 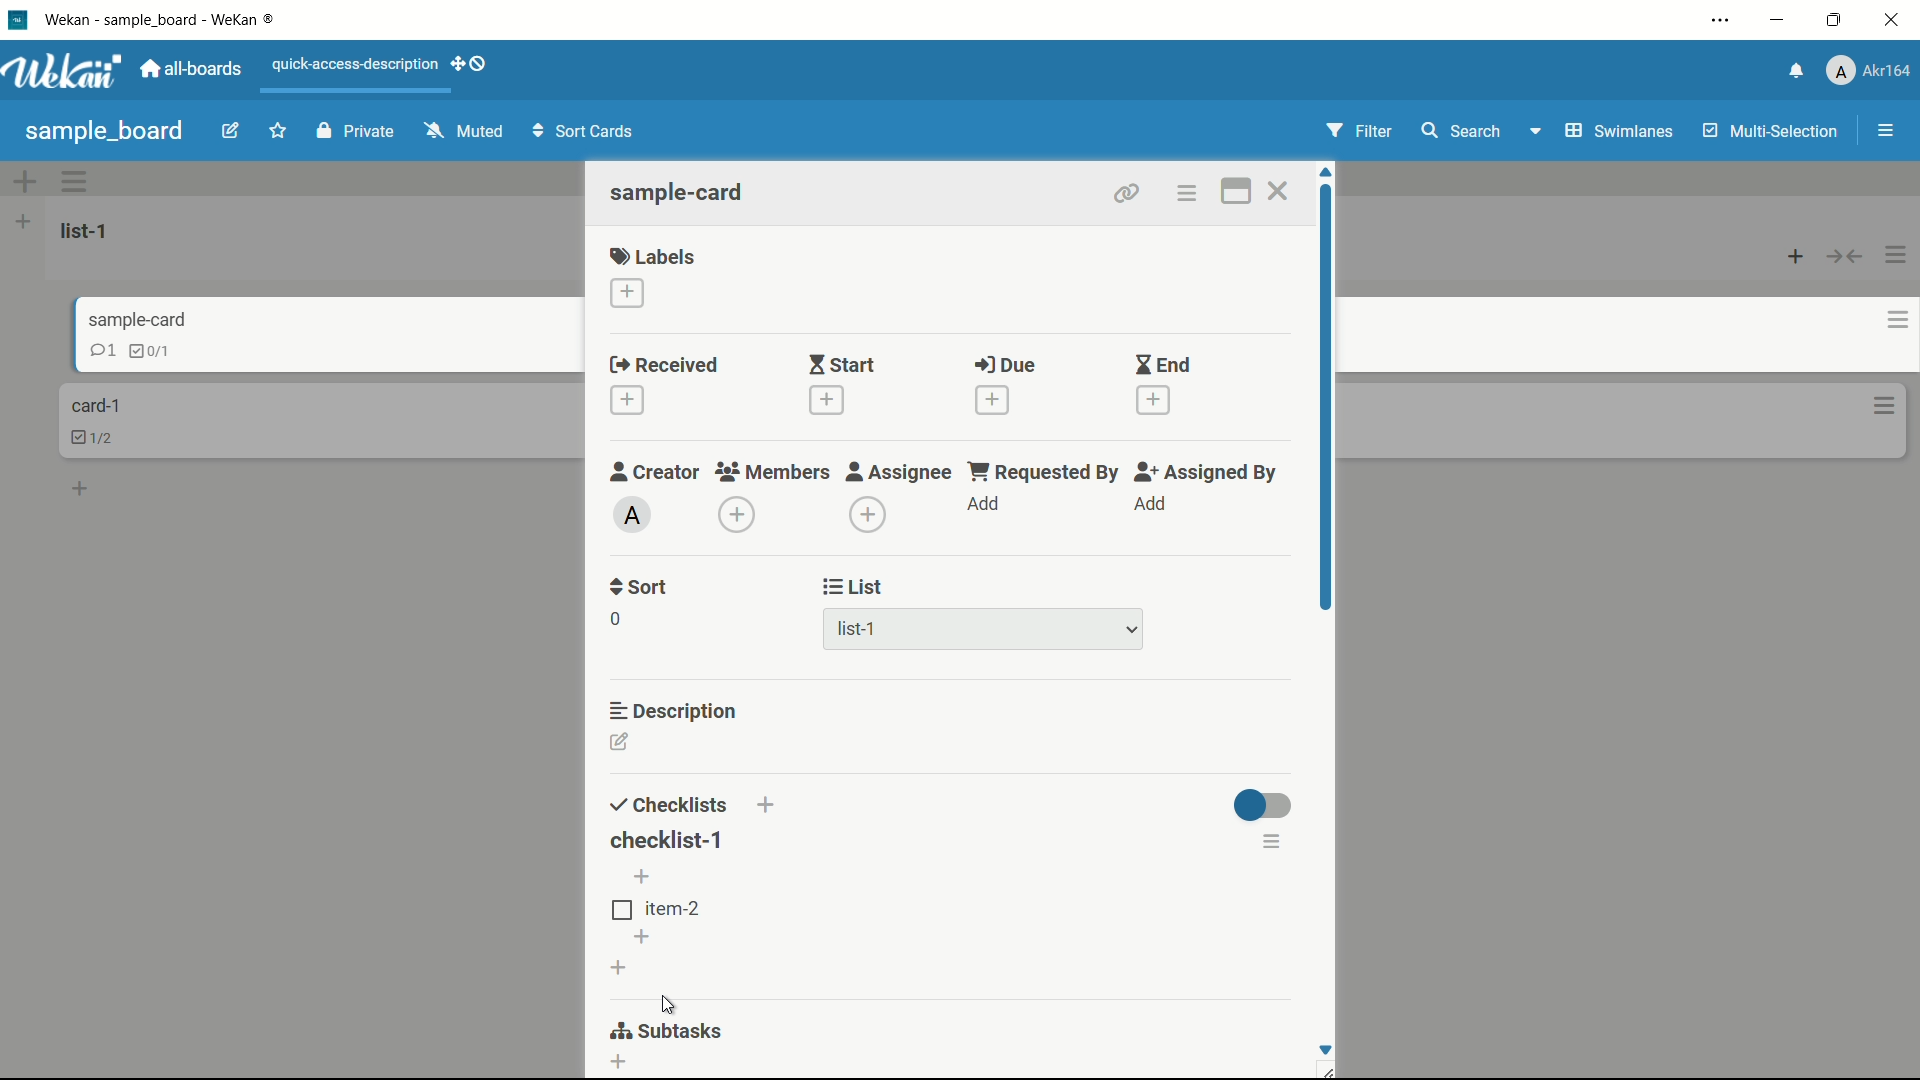 I want to click on copy link to clipboard, so click(x=1127, y=194).